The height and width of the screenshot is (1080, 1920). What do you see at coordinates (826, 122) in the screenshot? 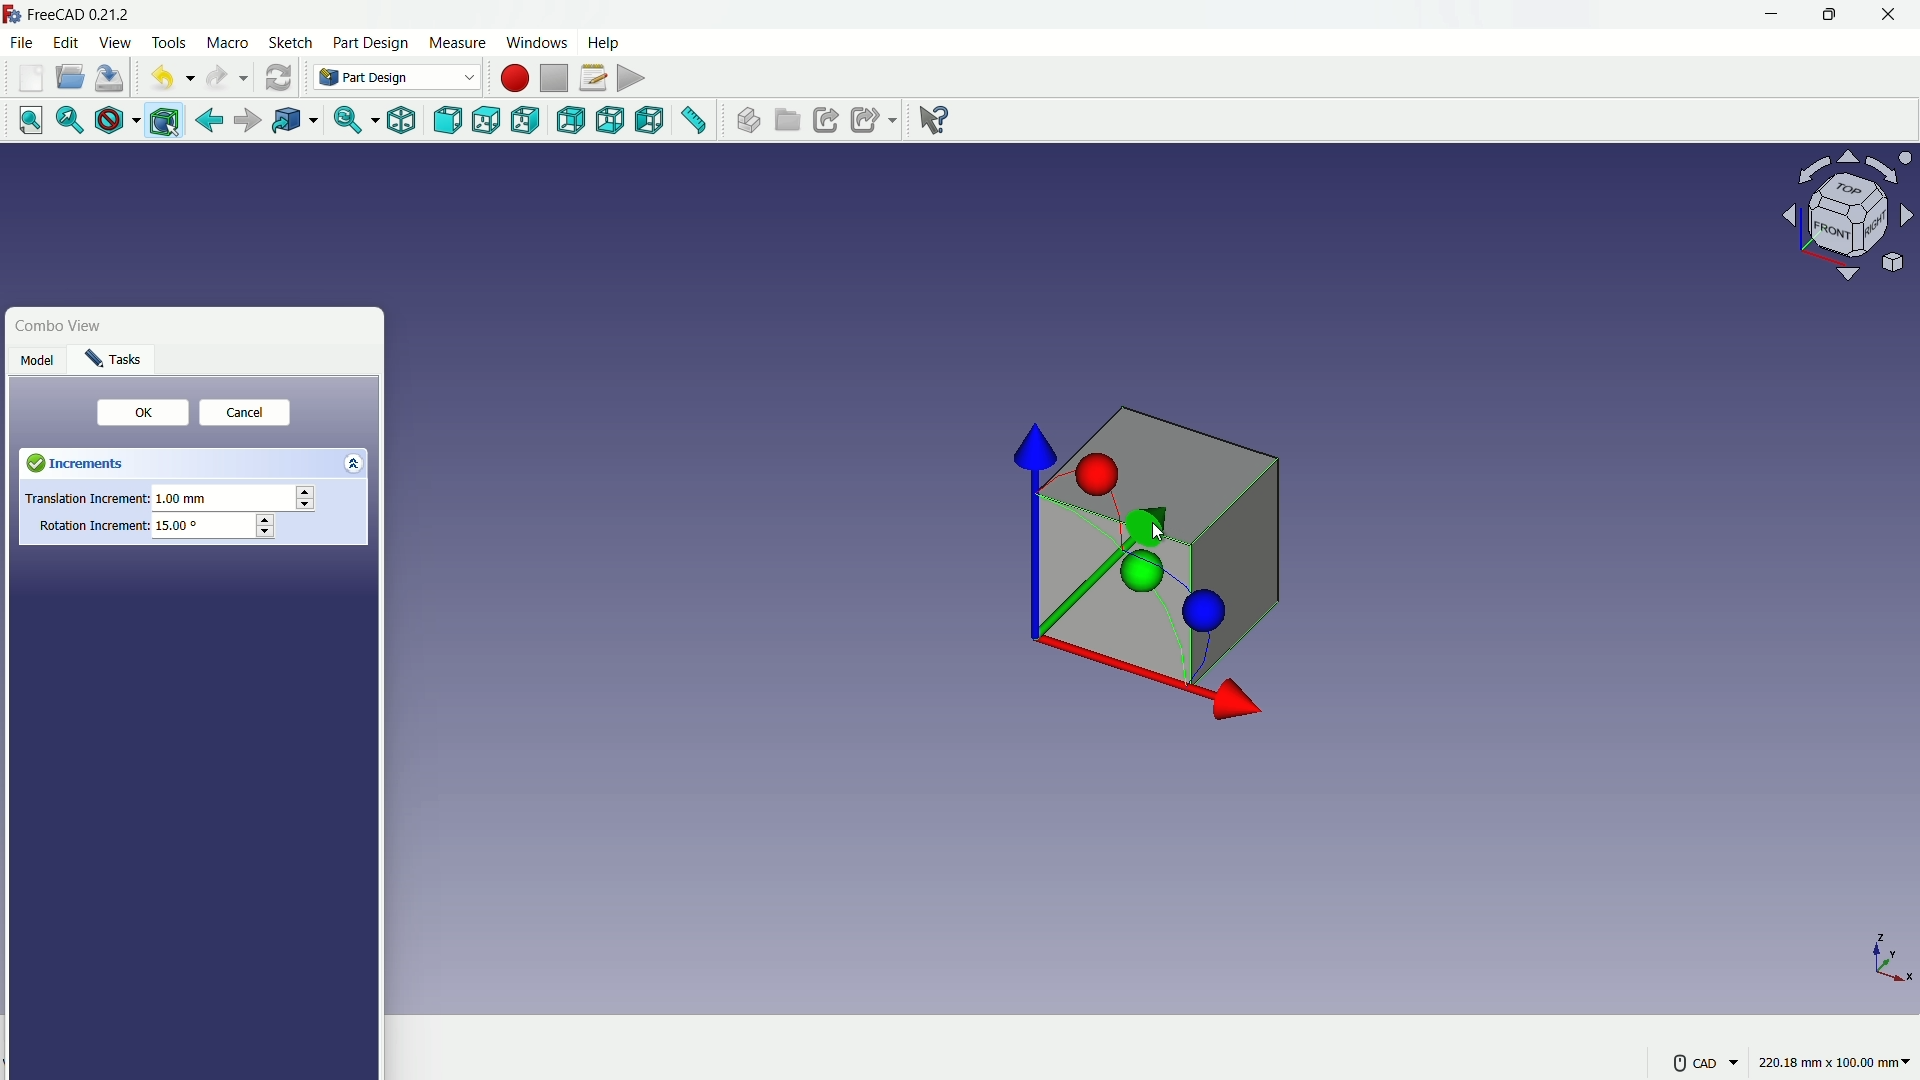
I see `make link` at bounding box center [826, 122].